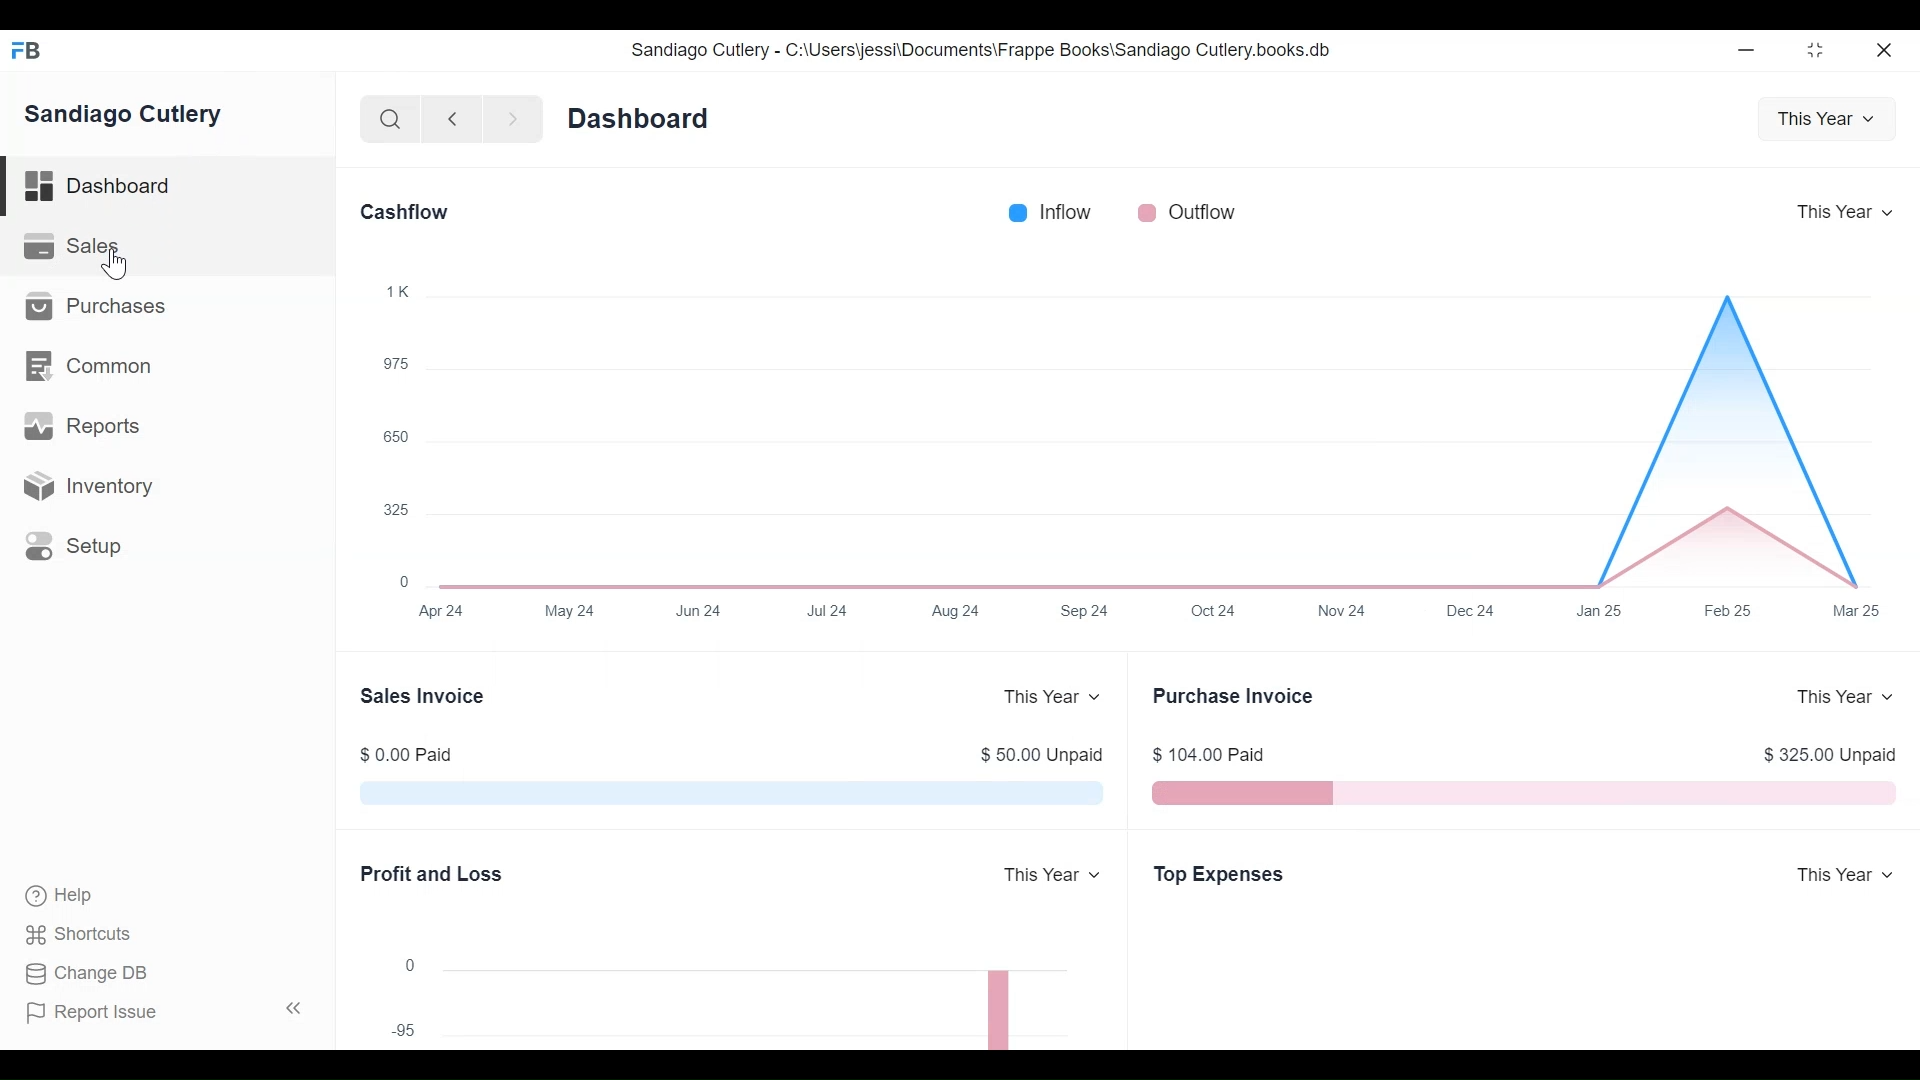 The width and height of the screenshot is (1920, 1080). I want to click on Top Expenses, so click(1222, 877).